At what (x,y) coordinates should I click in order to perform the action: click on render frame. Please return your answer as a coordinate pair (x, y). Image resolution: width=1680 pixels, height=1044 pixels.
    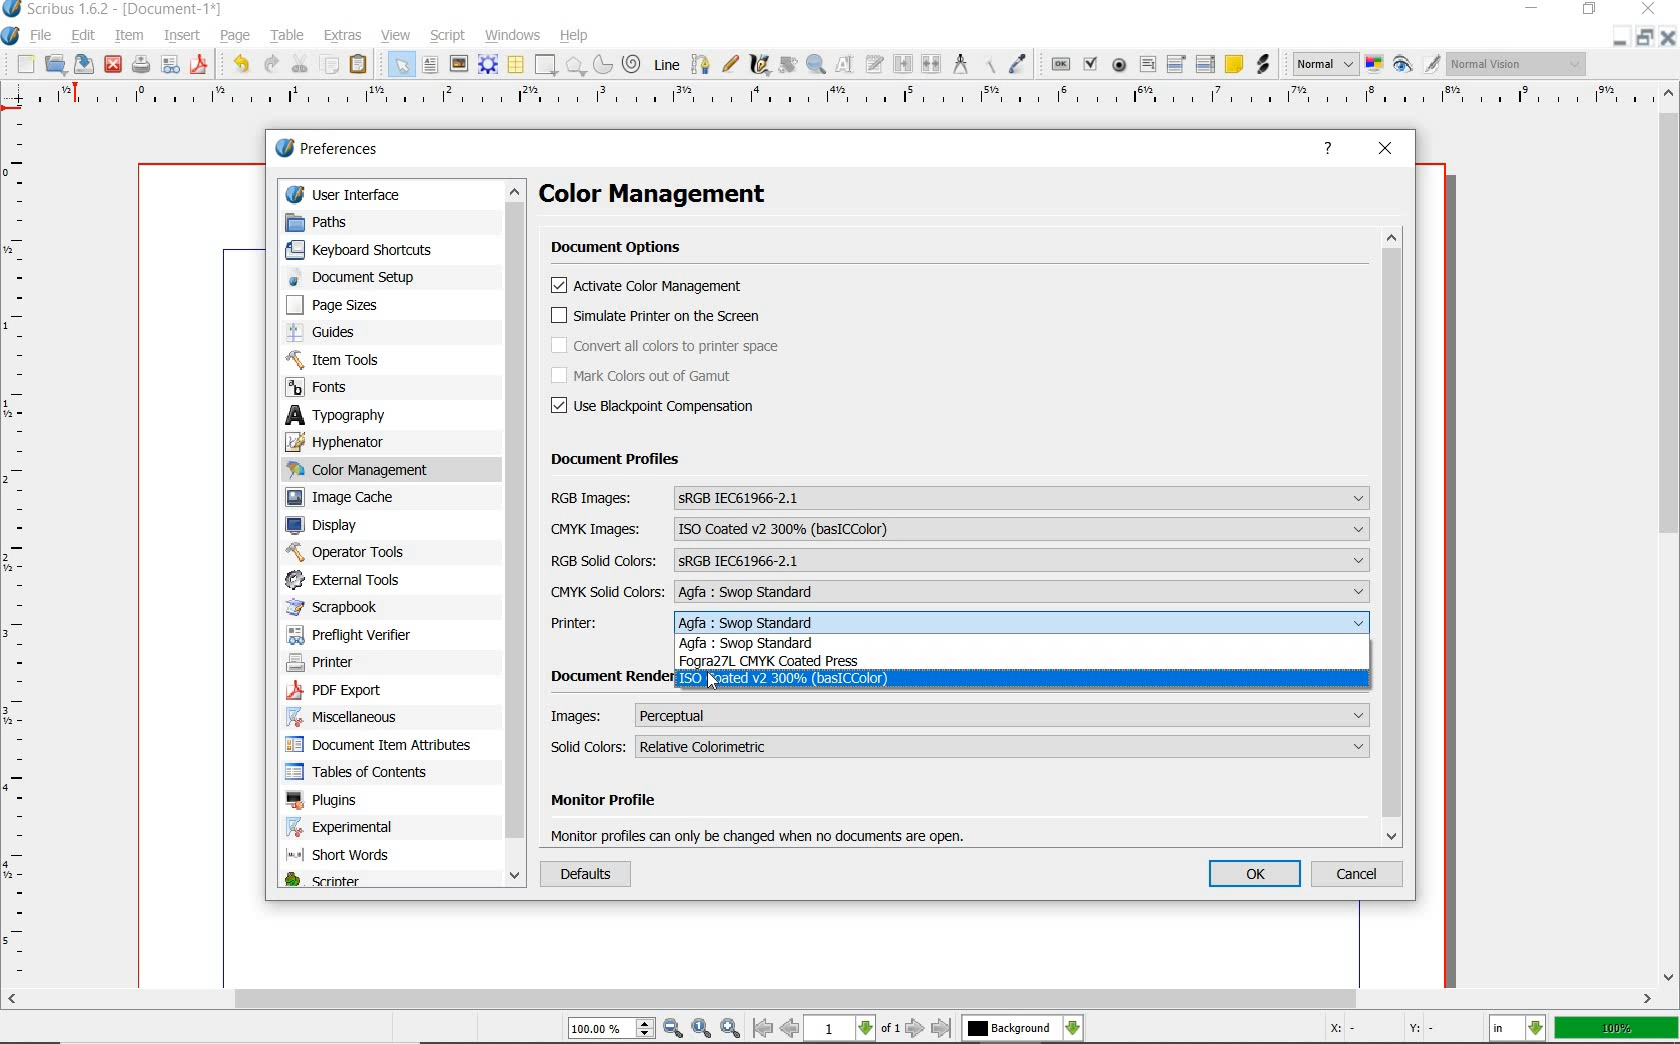
    Looking at the image, I should click on (488, 64).